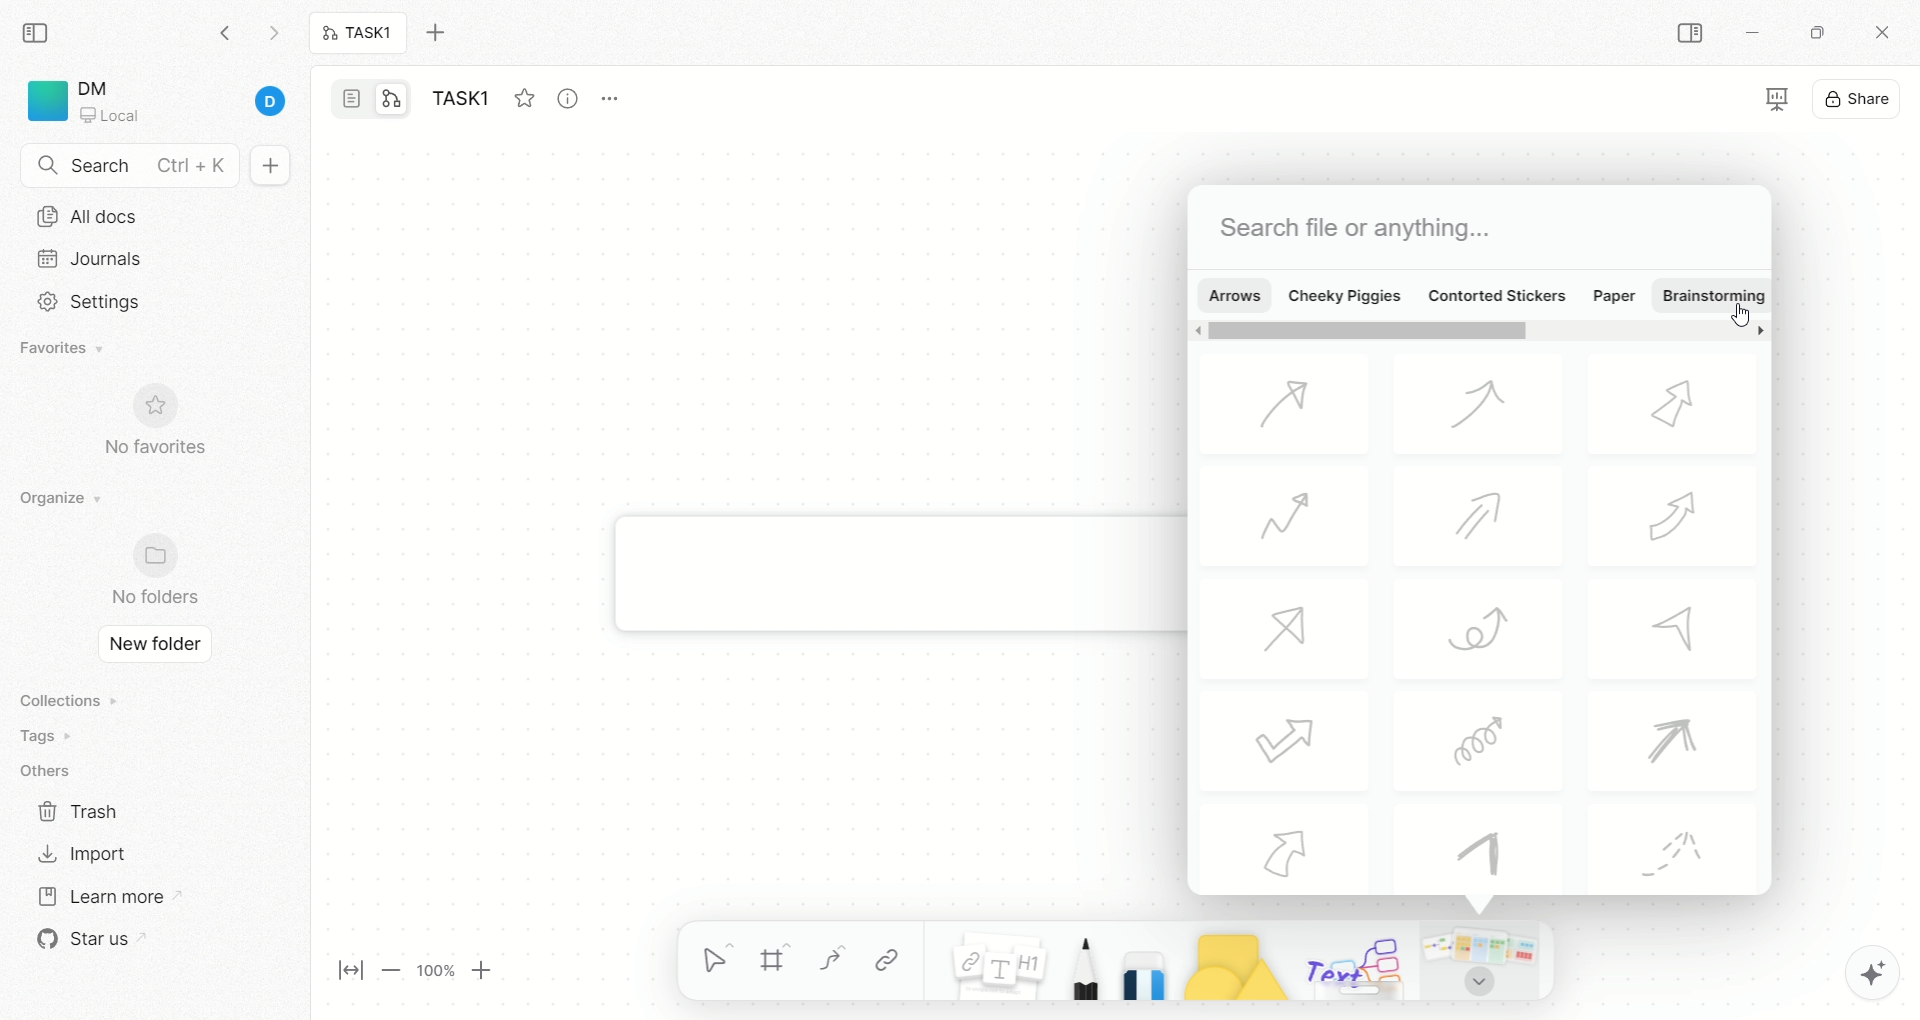  I want to click on trash, so click(80, 810).